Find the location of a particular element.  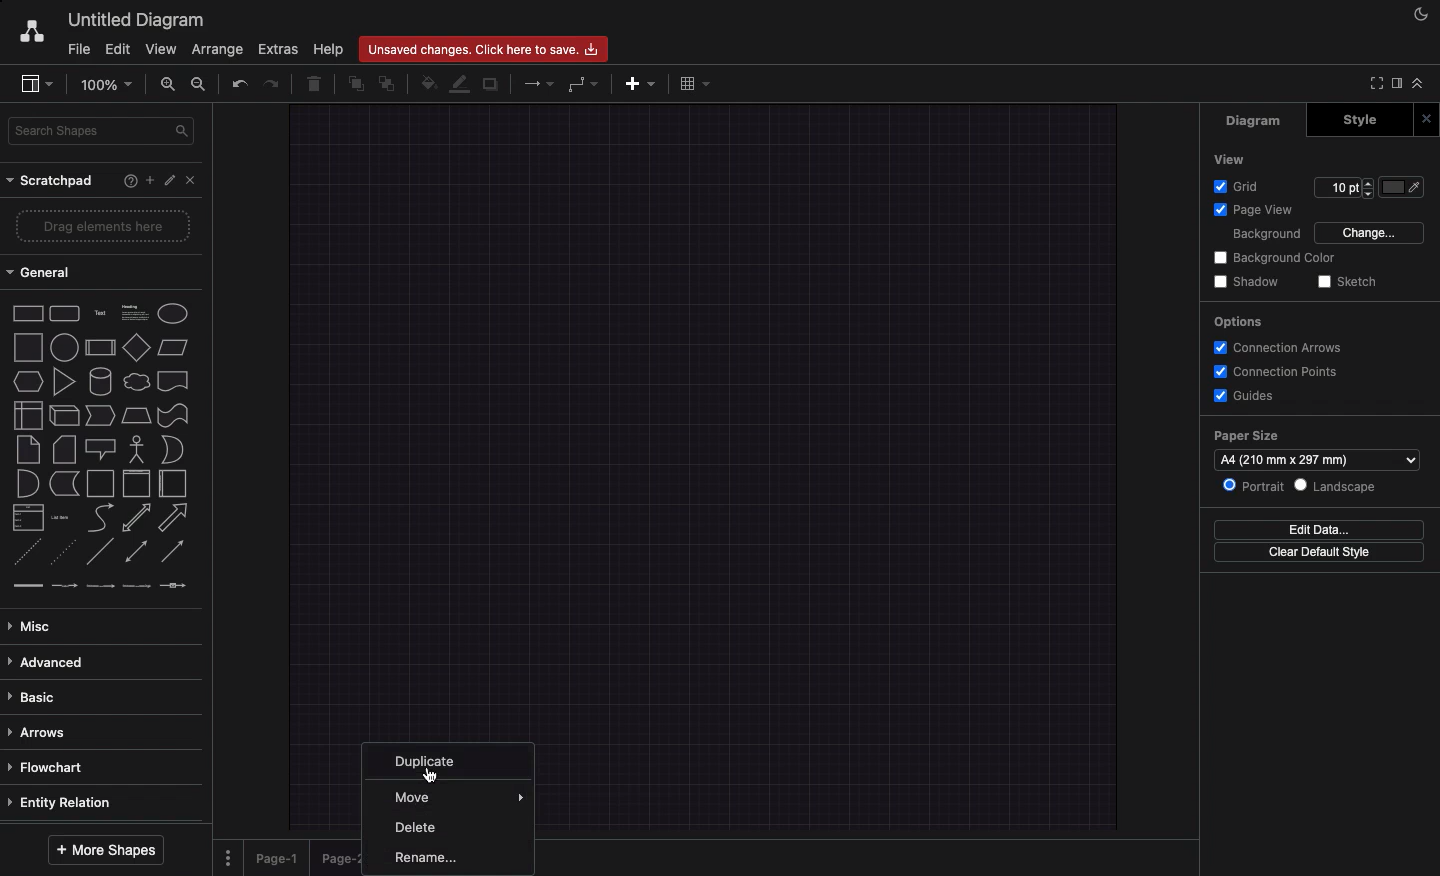

Cursor on Duplicate  is located at coordinates (437, 775).